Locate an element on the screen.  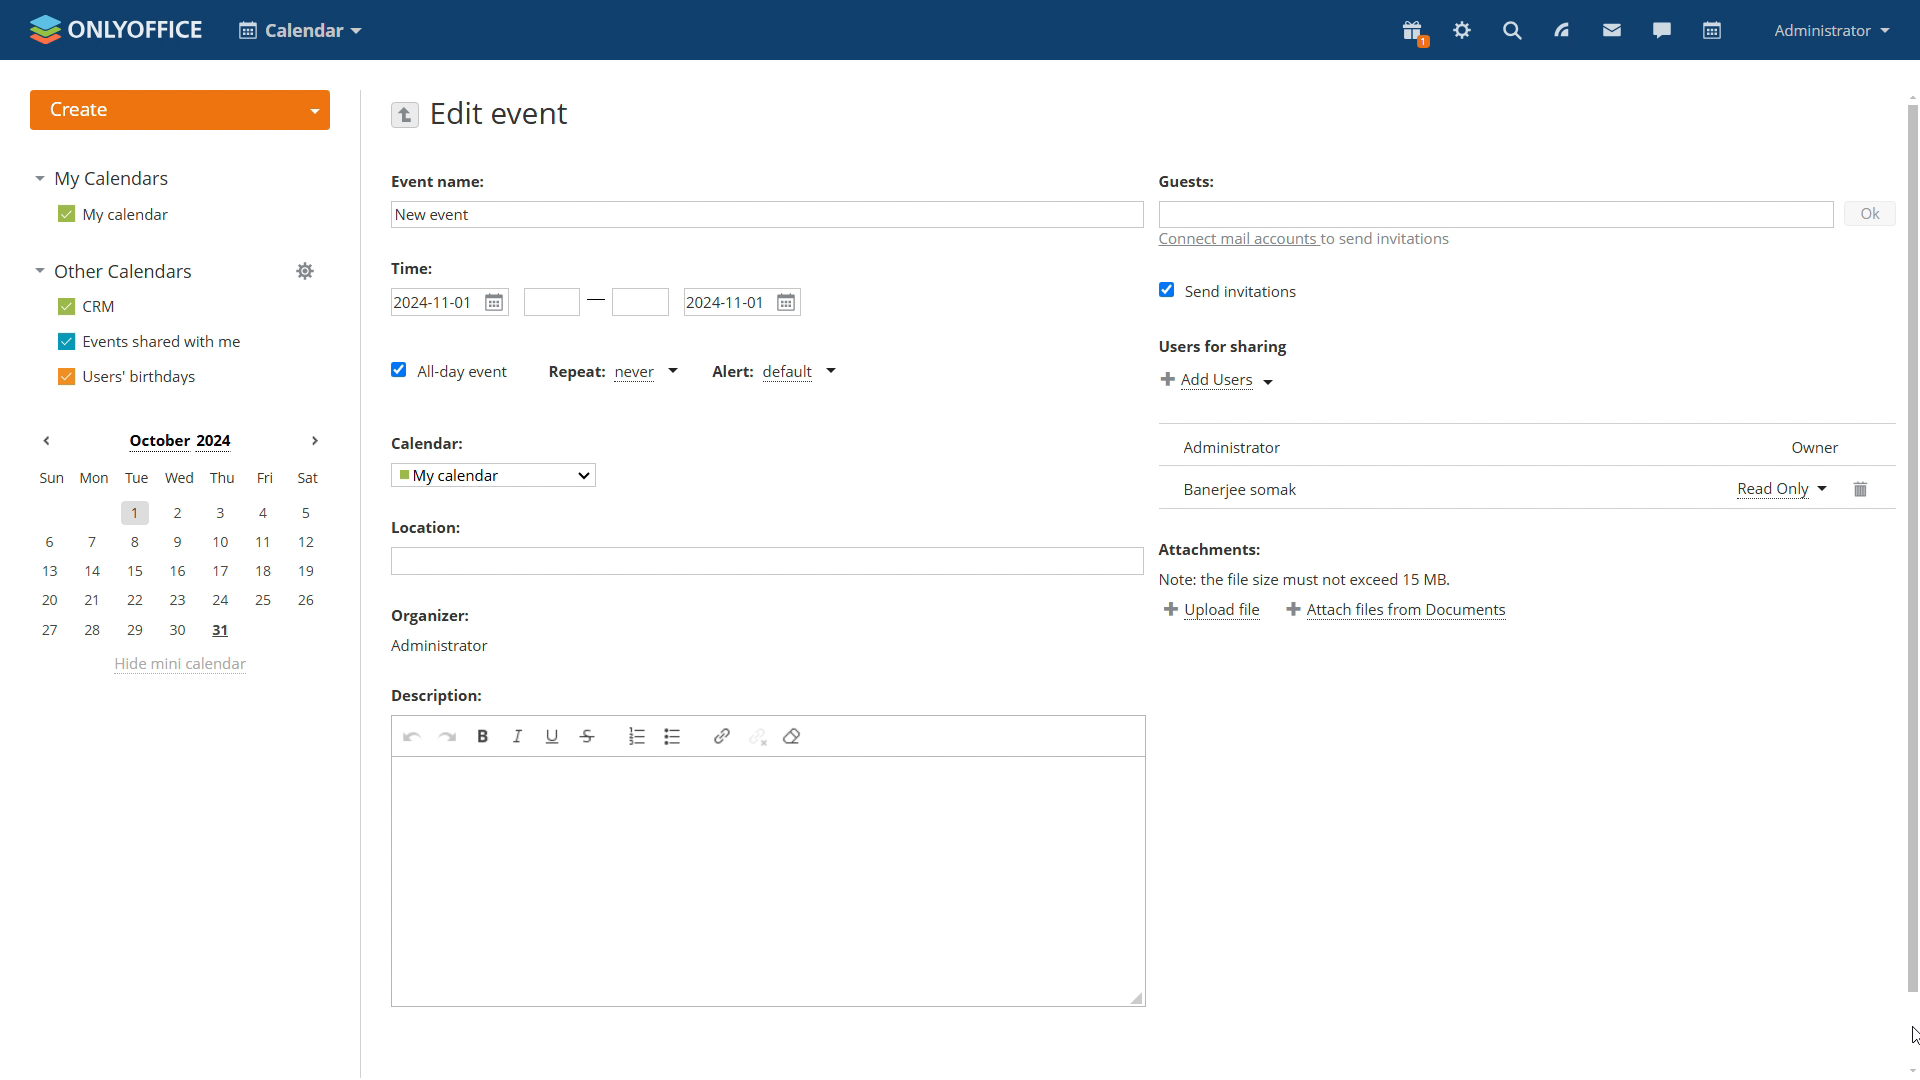
feed is located at coordinates (1562, 31).